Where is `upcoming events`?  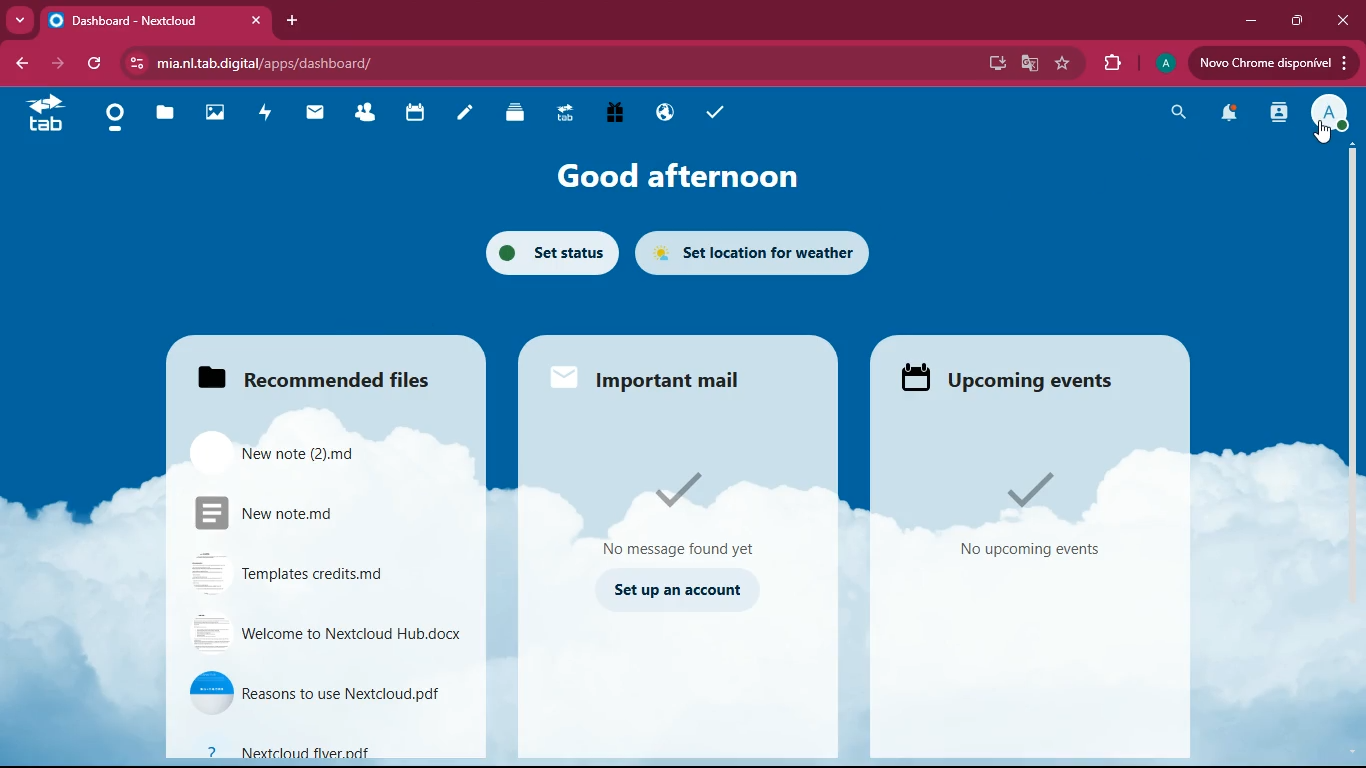
upcoming events is located at coordinates (1015, 378).